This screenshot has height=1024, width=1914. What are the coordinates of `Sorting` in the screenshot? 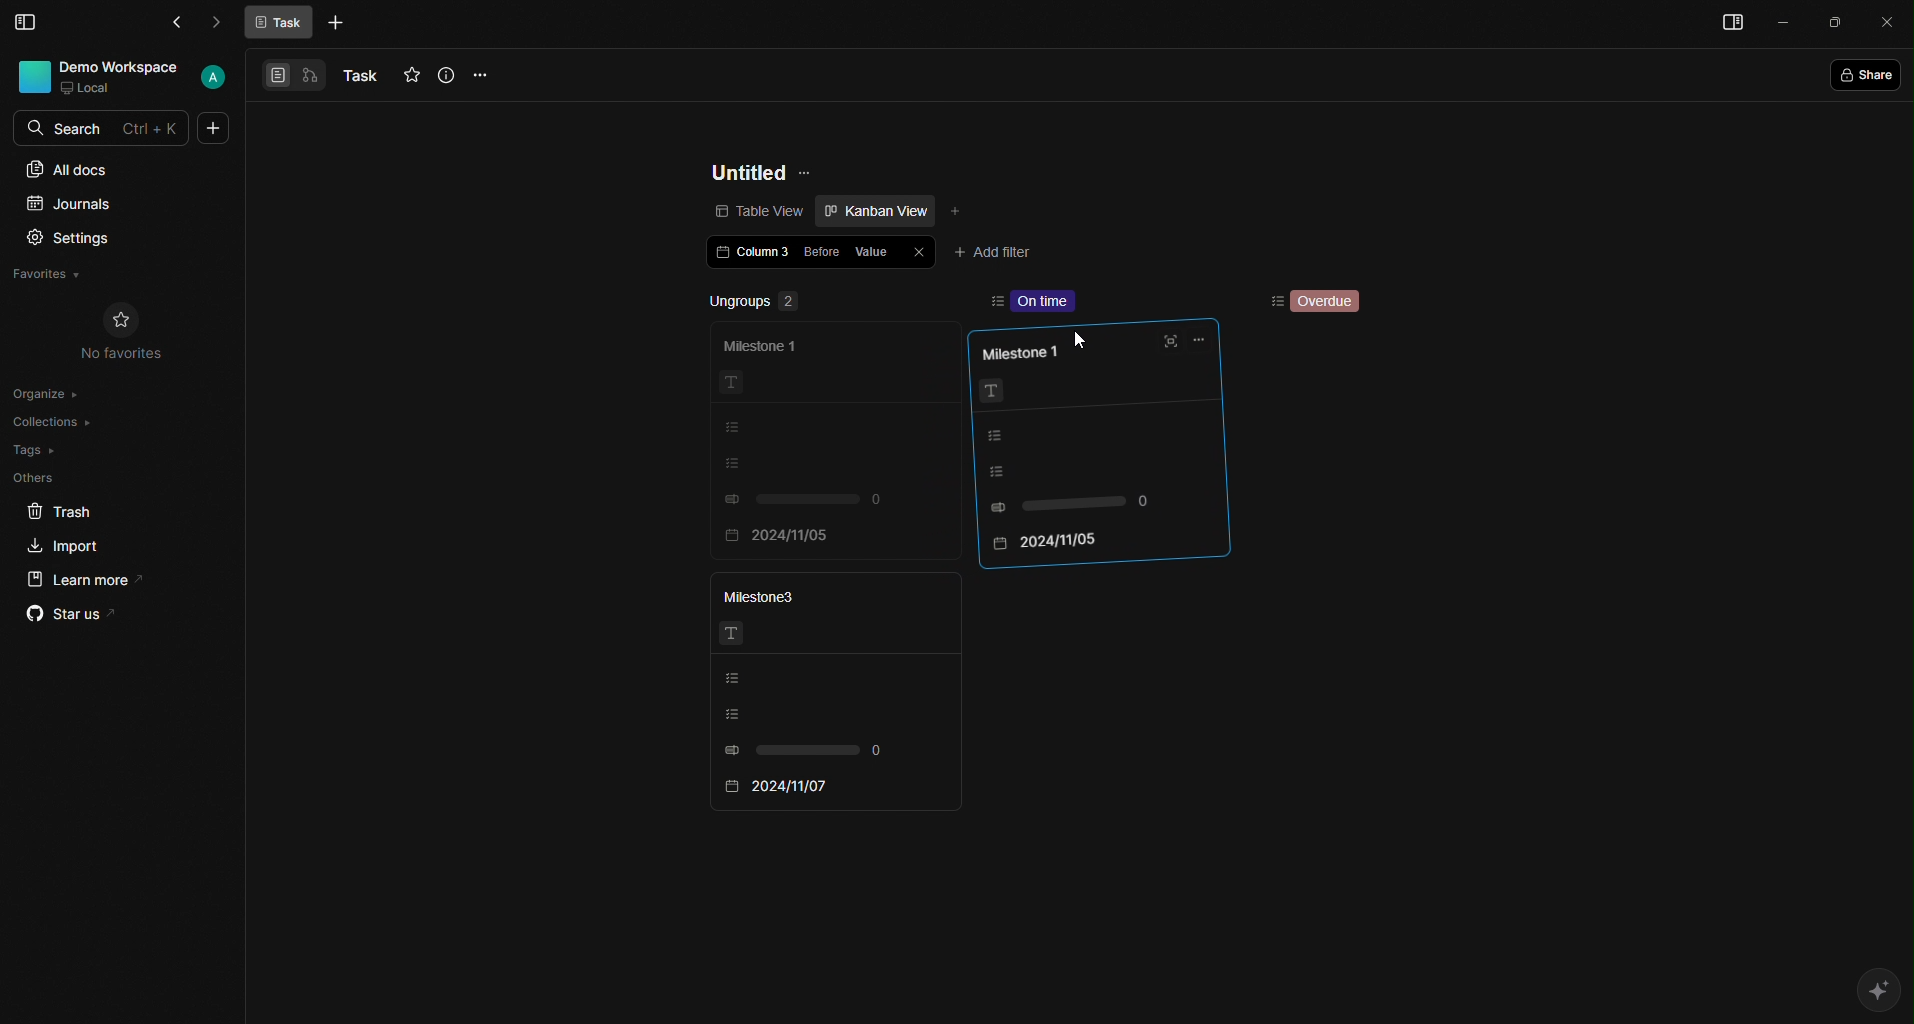 It's located at (1274, 301).